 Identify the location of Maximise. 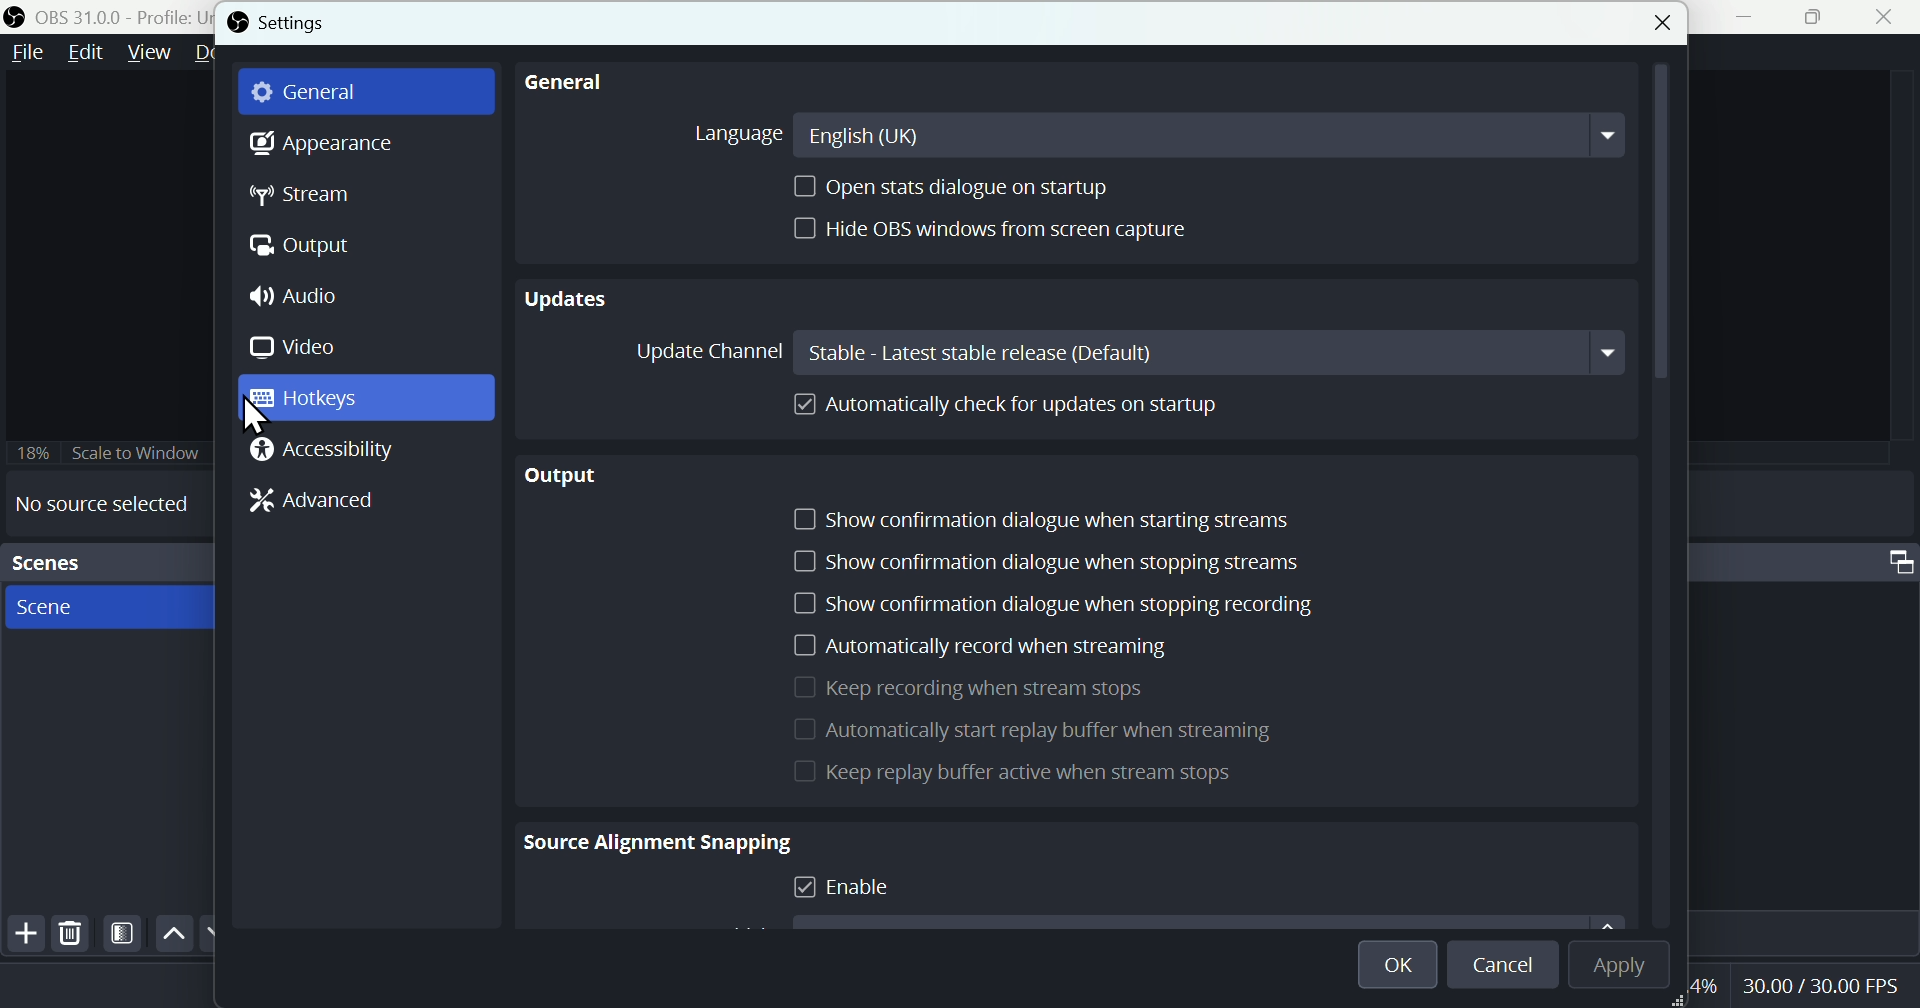
(1821, 17).